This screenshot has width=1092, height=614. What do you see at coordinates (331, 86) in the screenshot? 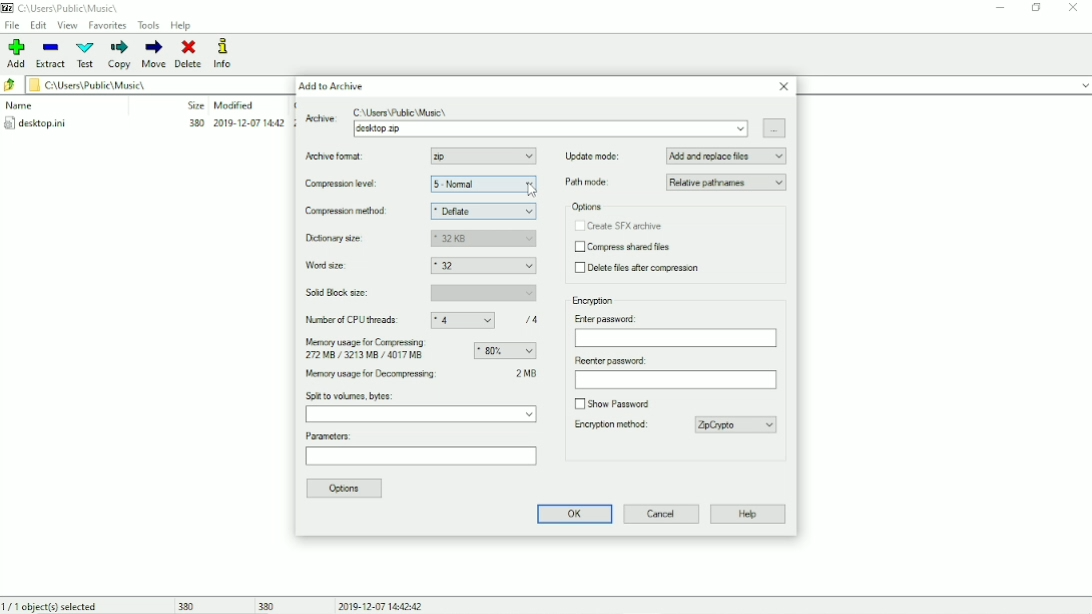
I see `Add to Archive` at bounding box center [331, 86].